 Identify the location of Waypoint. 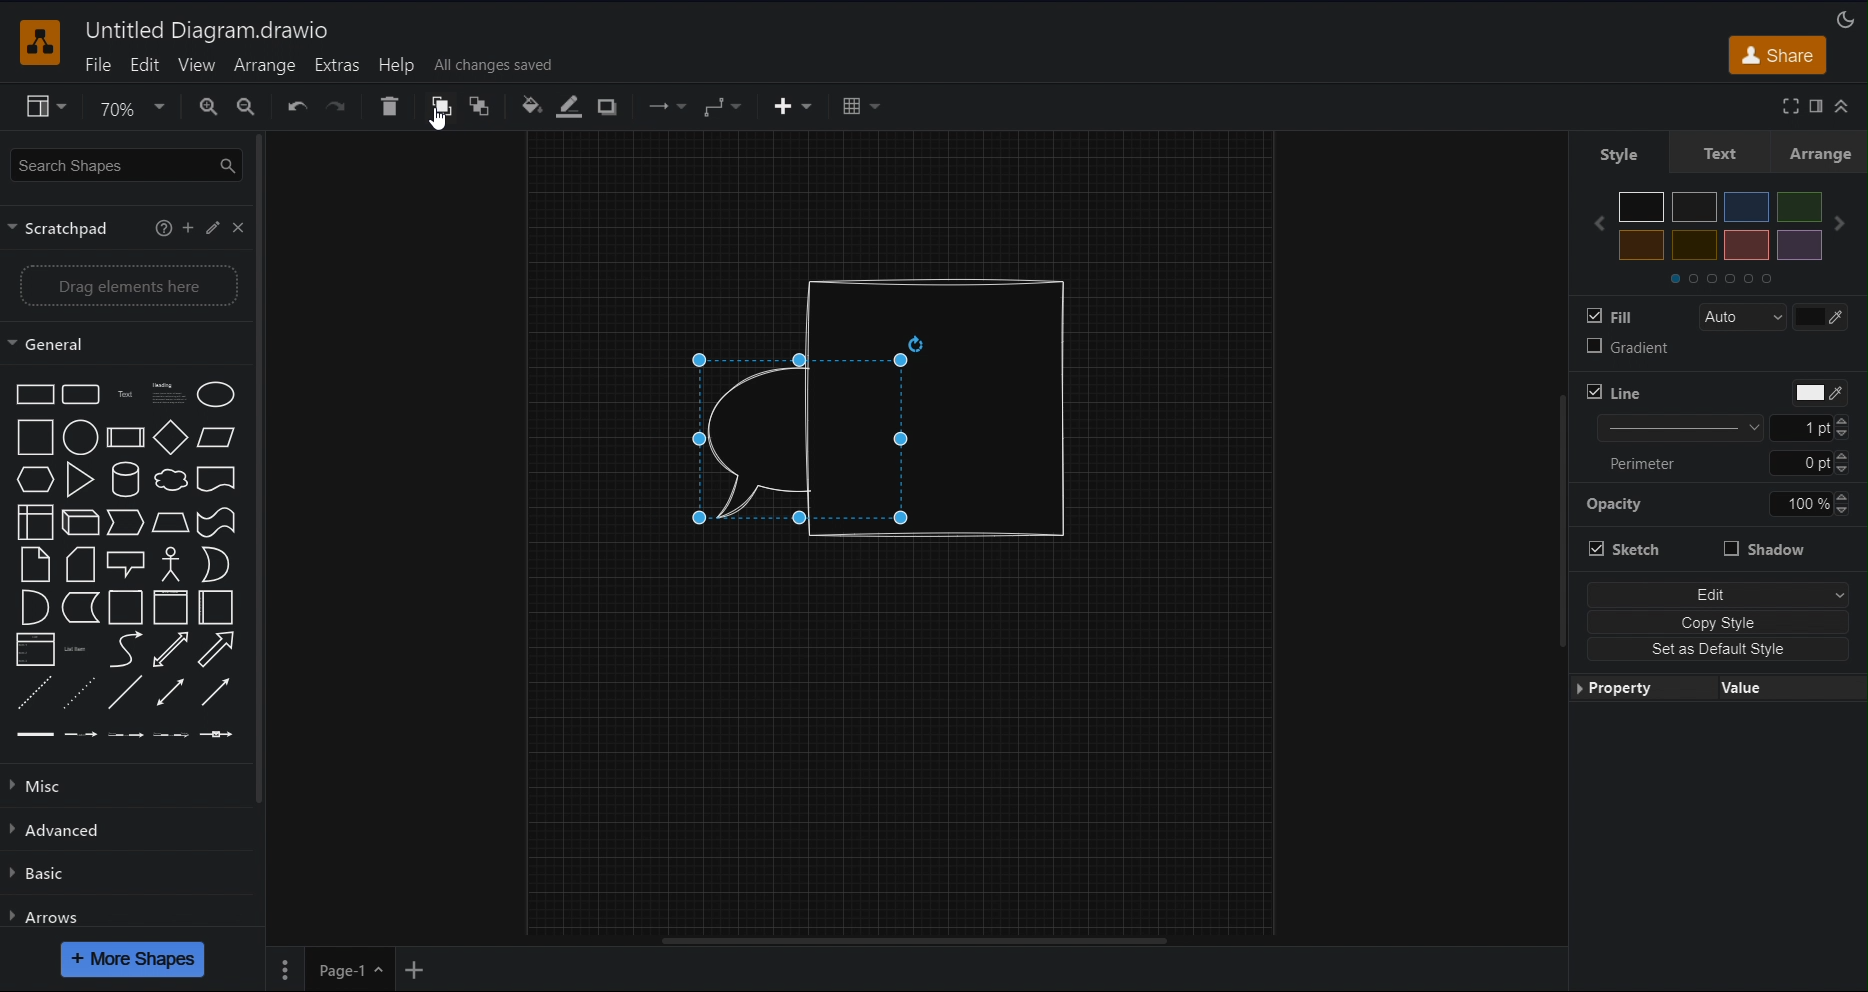
(724, 106).